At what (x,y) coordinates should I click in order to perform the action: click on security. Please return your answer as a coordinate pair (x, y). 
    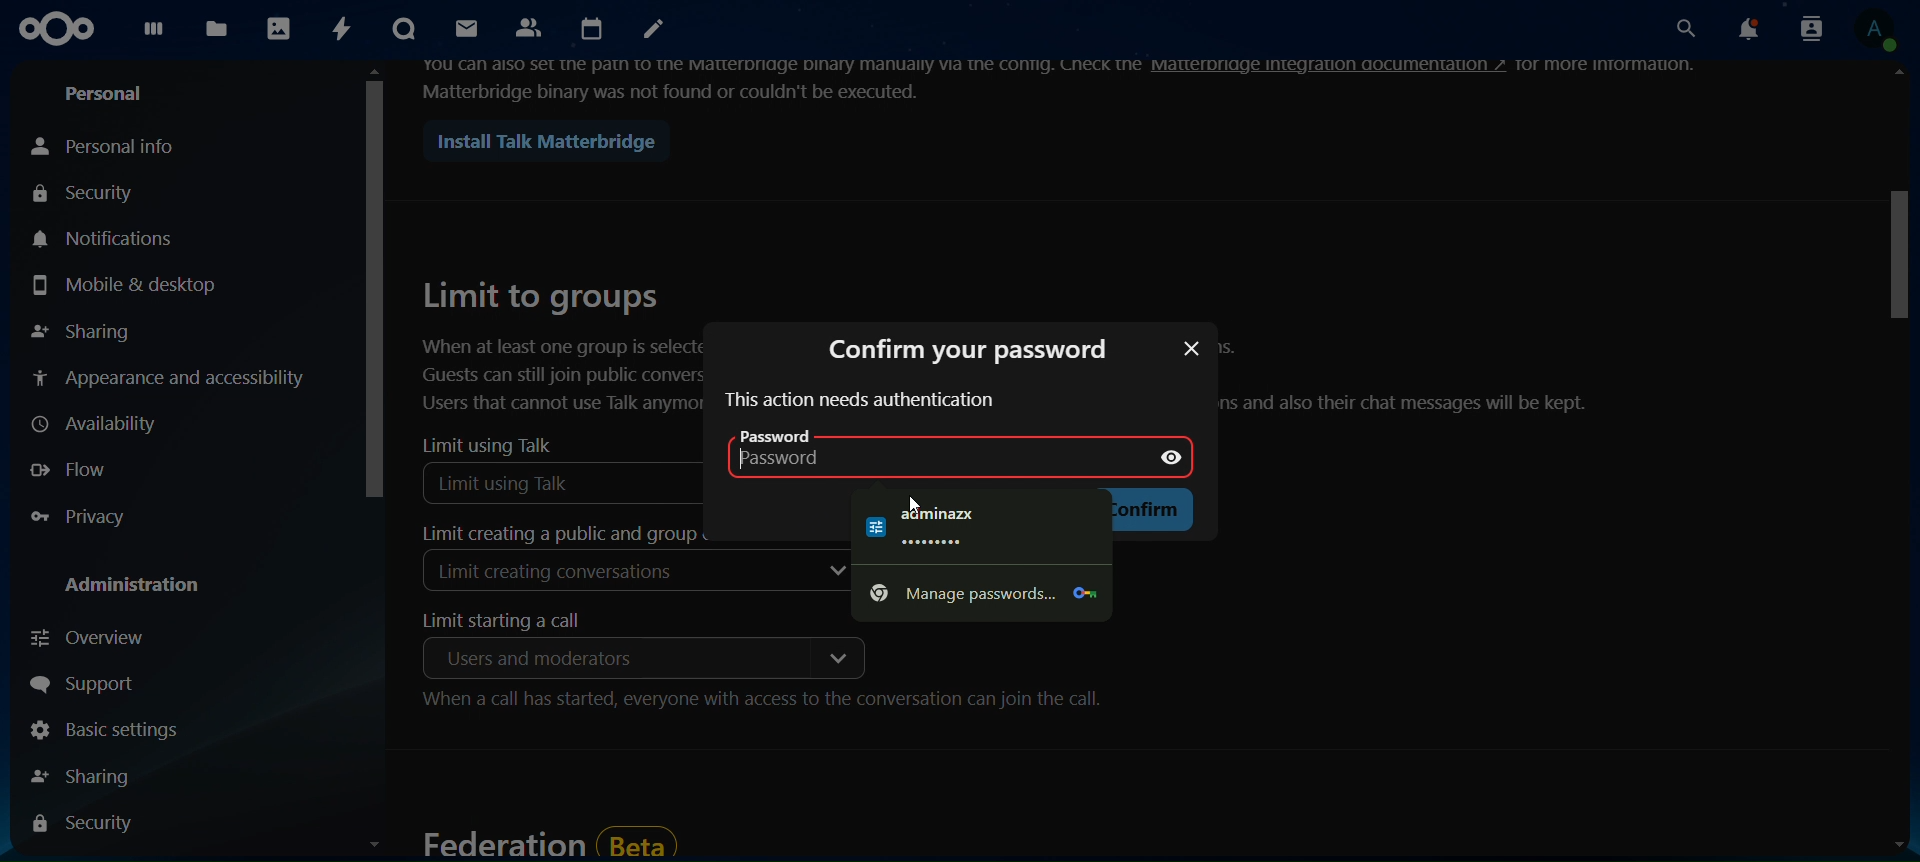
    Looking at the image, I should click on (88, 195).